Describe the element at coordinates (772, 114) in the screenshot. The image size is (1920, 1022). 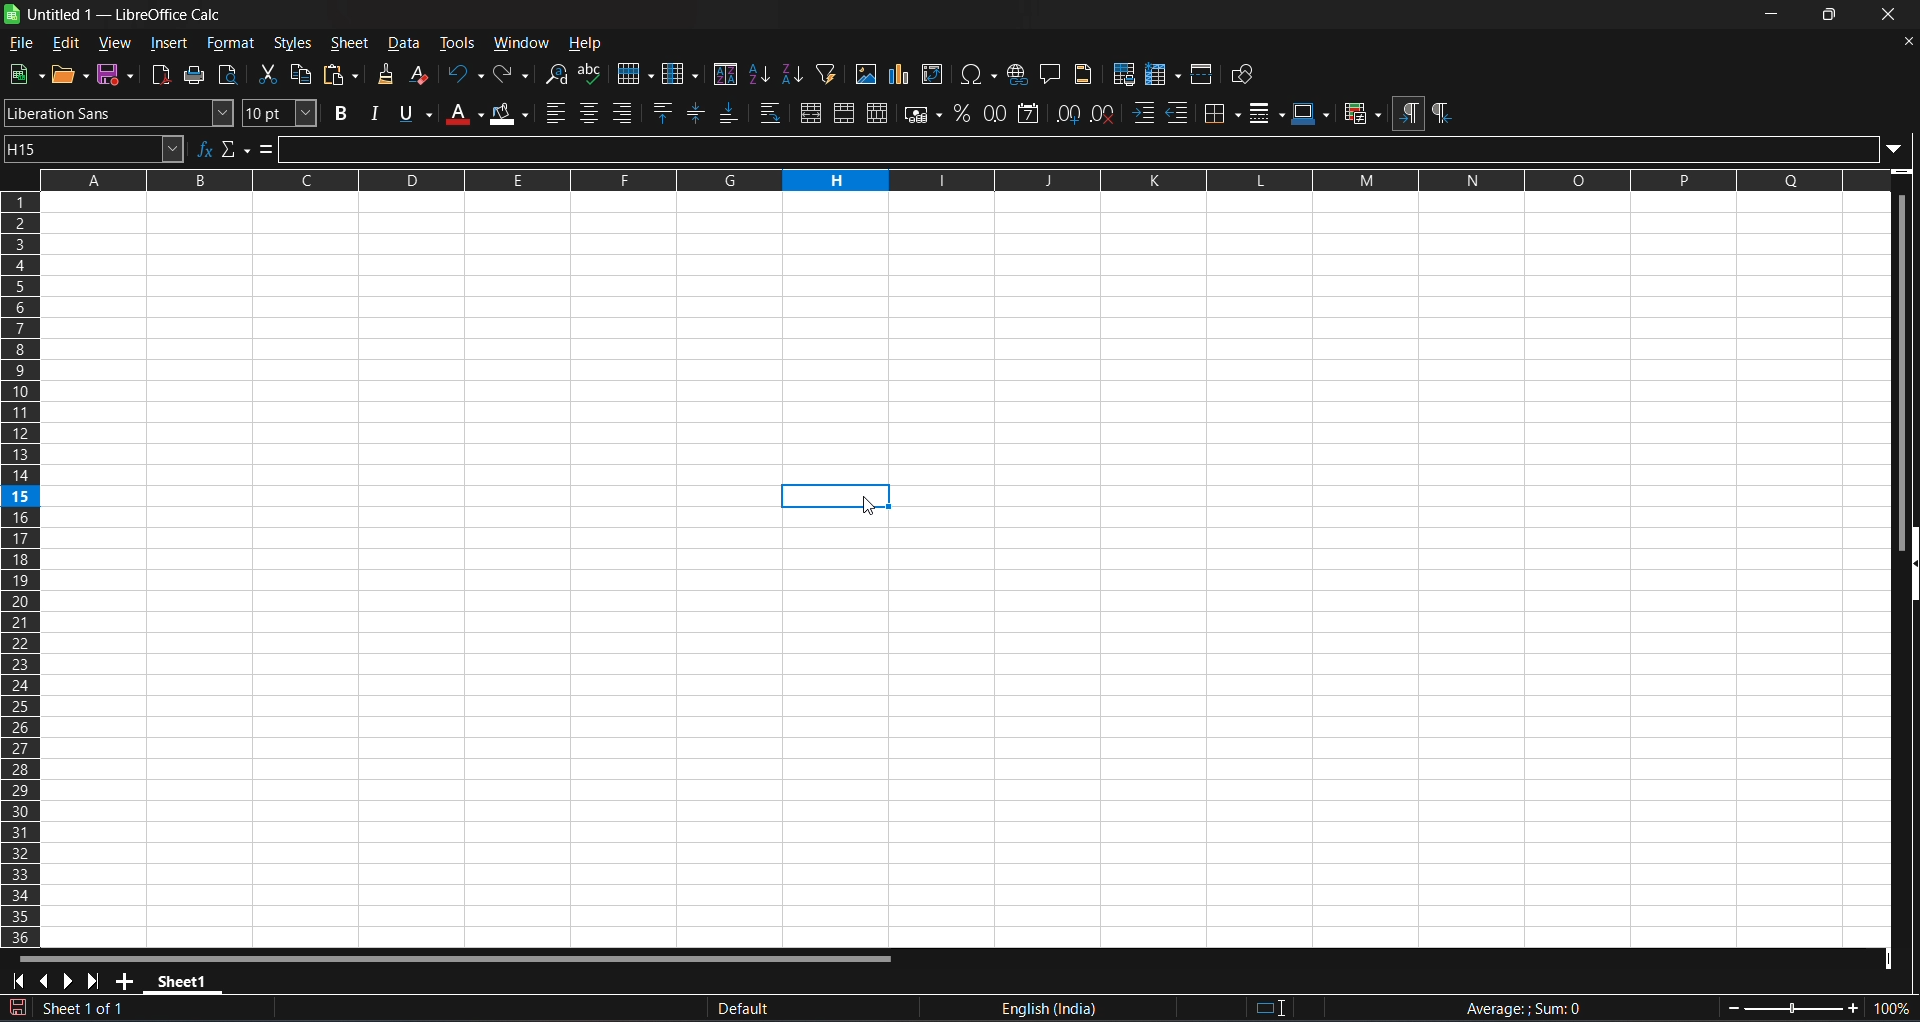
I see `warp text` at that location.